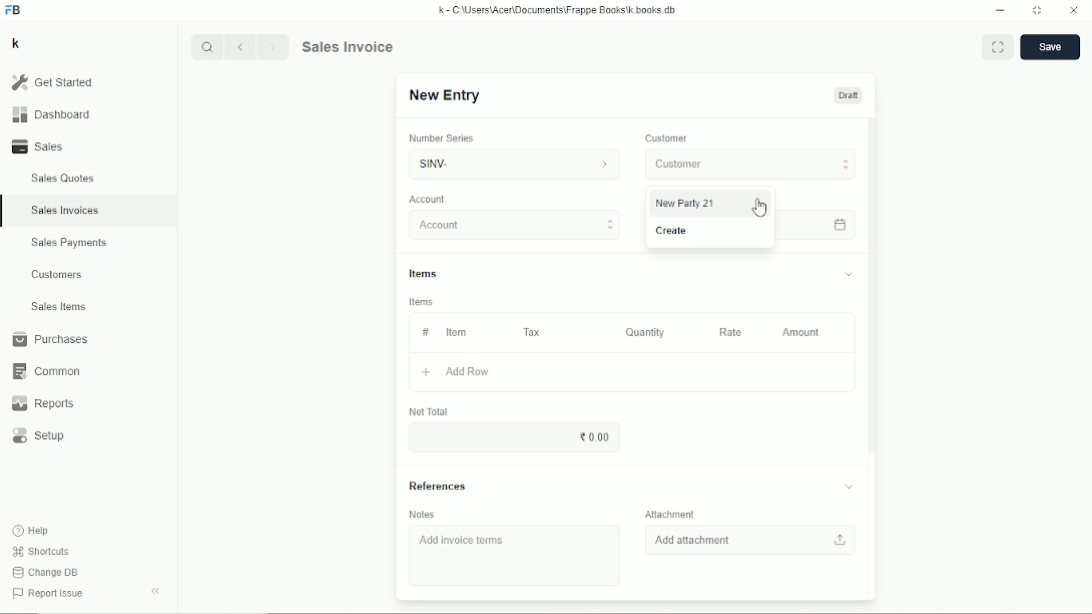 This screenshot has width=1092, height=614. Describe the element at coordinates (1000, 11) in the screenshot. I see `Minimize` at that location.